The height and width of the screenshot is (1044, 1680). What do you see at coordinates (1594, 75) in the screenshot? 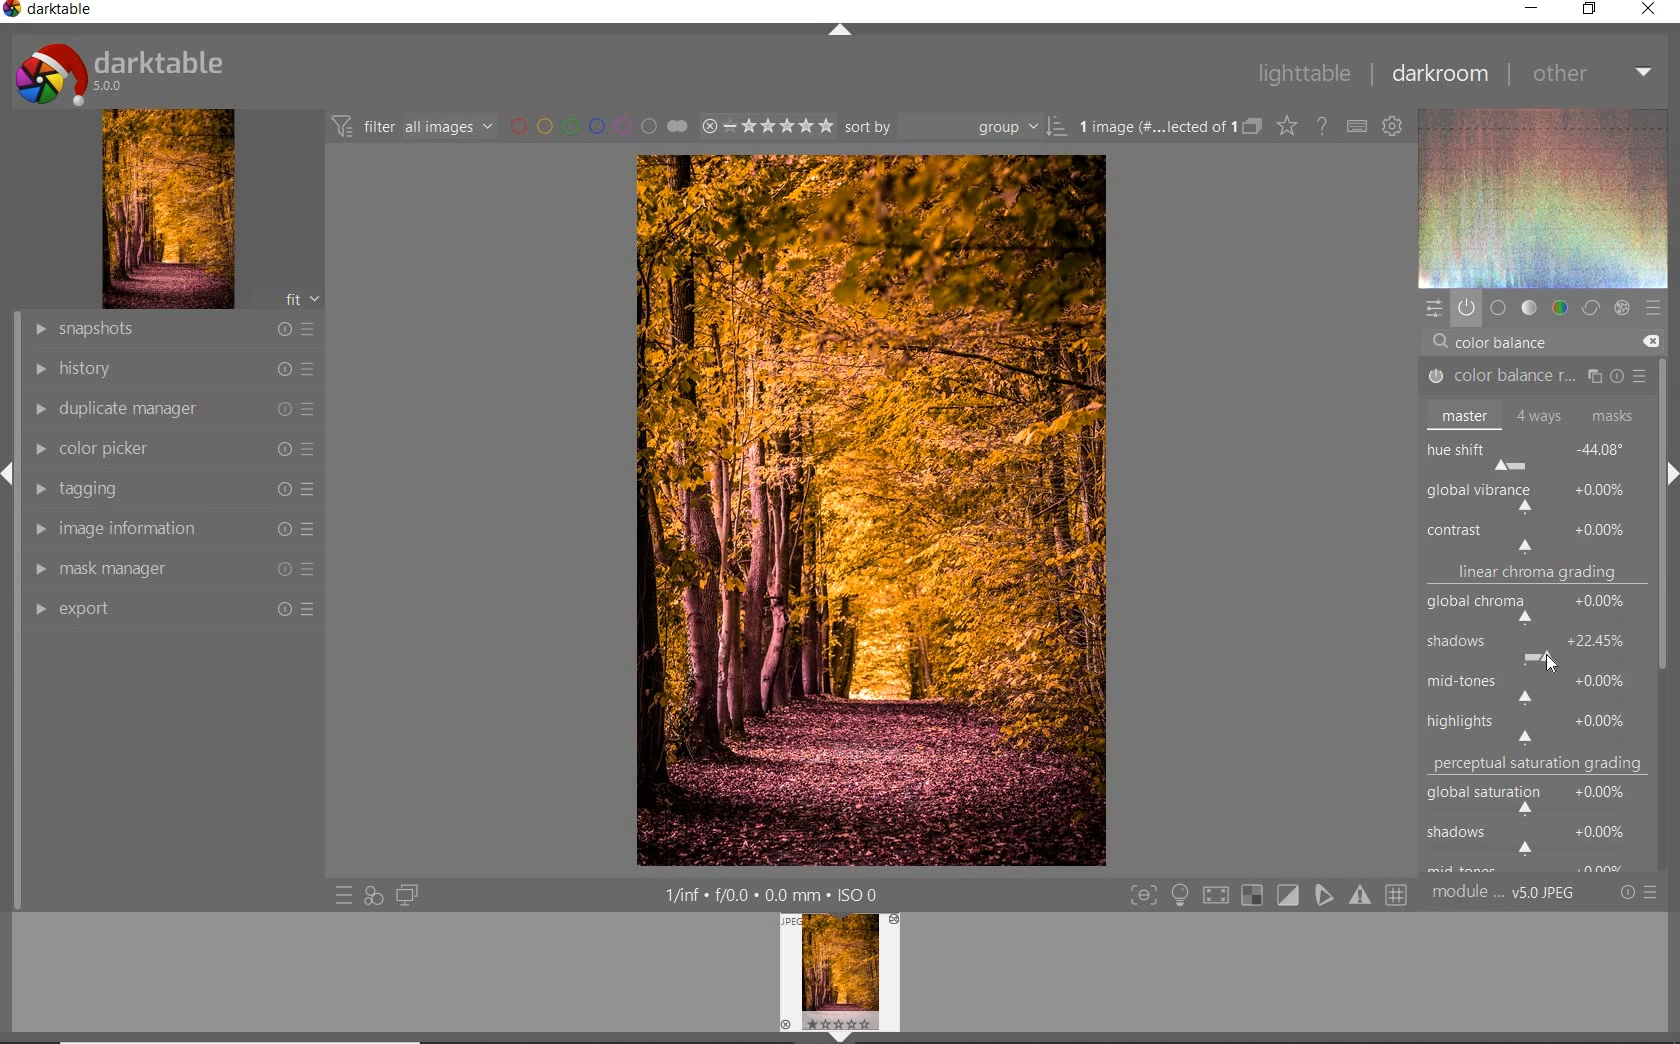
I see `other` at bounding box center [1594, 75].